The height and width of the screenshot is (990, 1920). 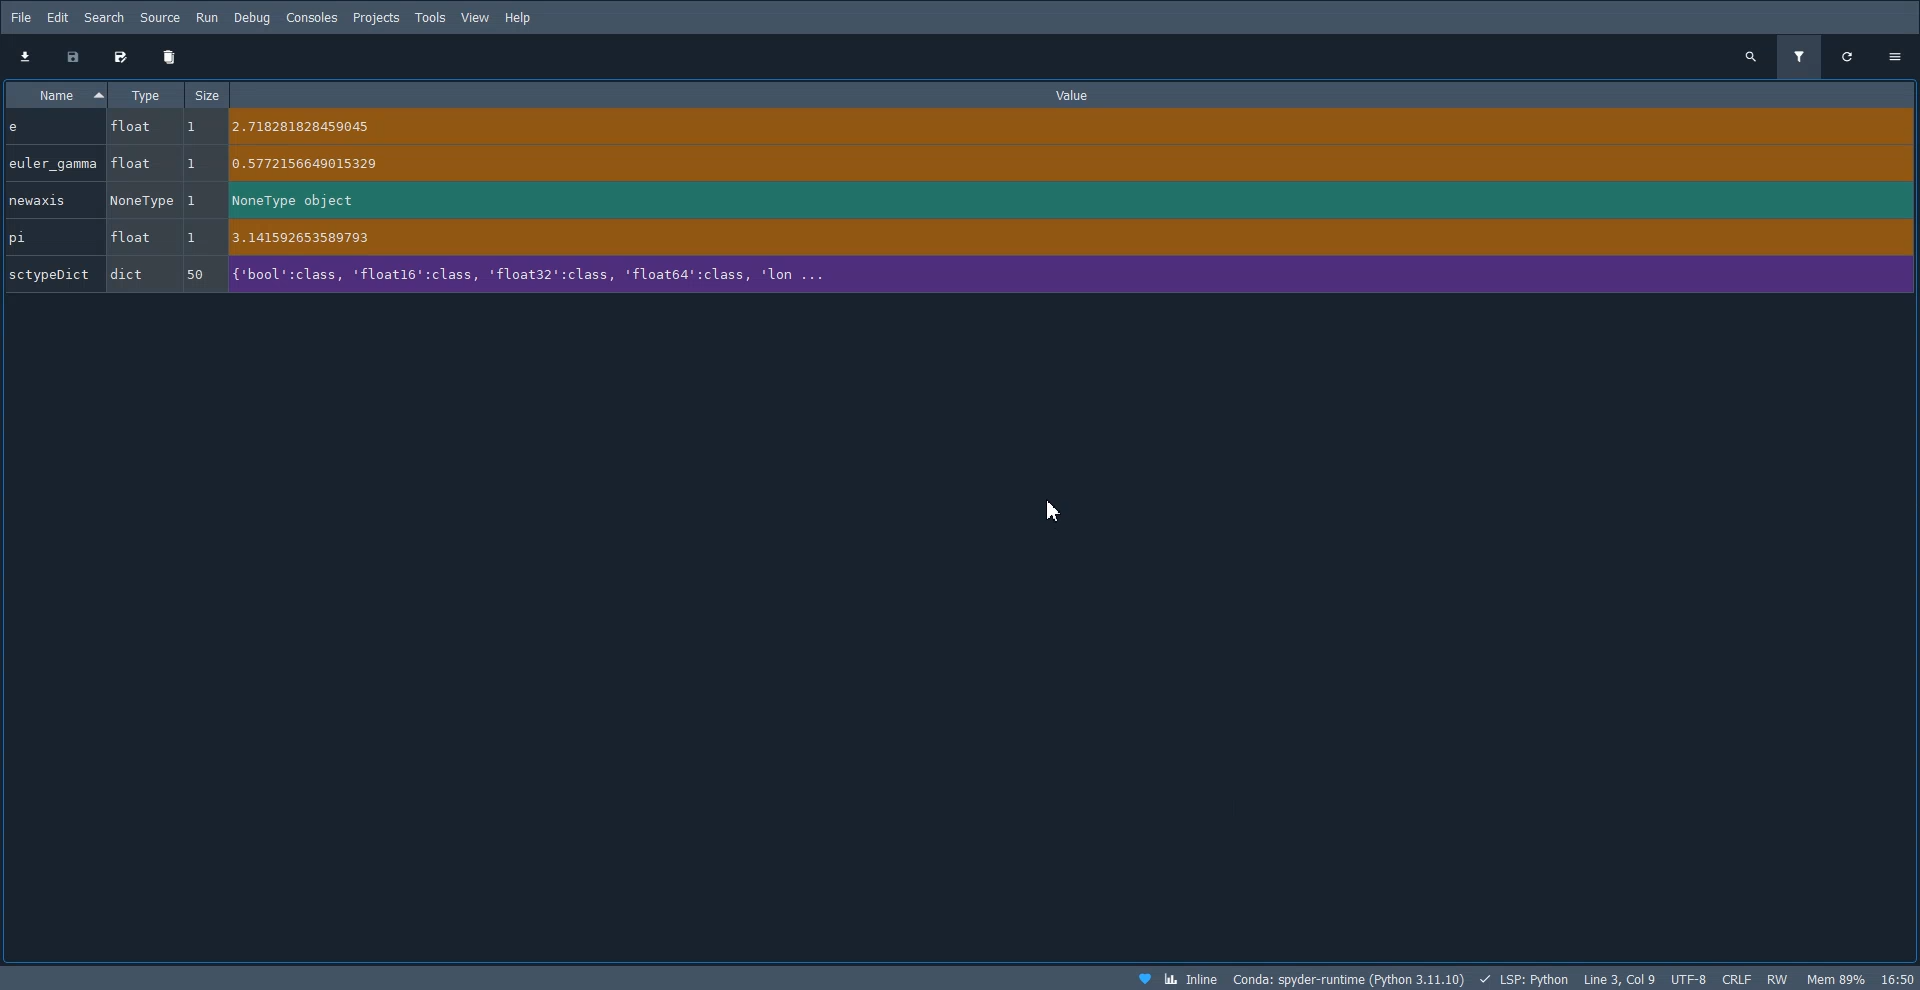 I want to click on Tools, so click(x=430, y=16).